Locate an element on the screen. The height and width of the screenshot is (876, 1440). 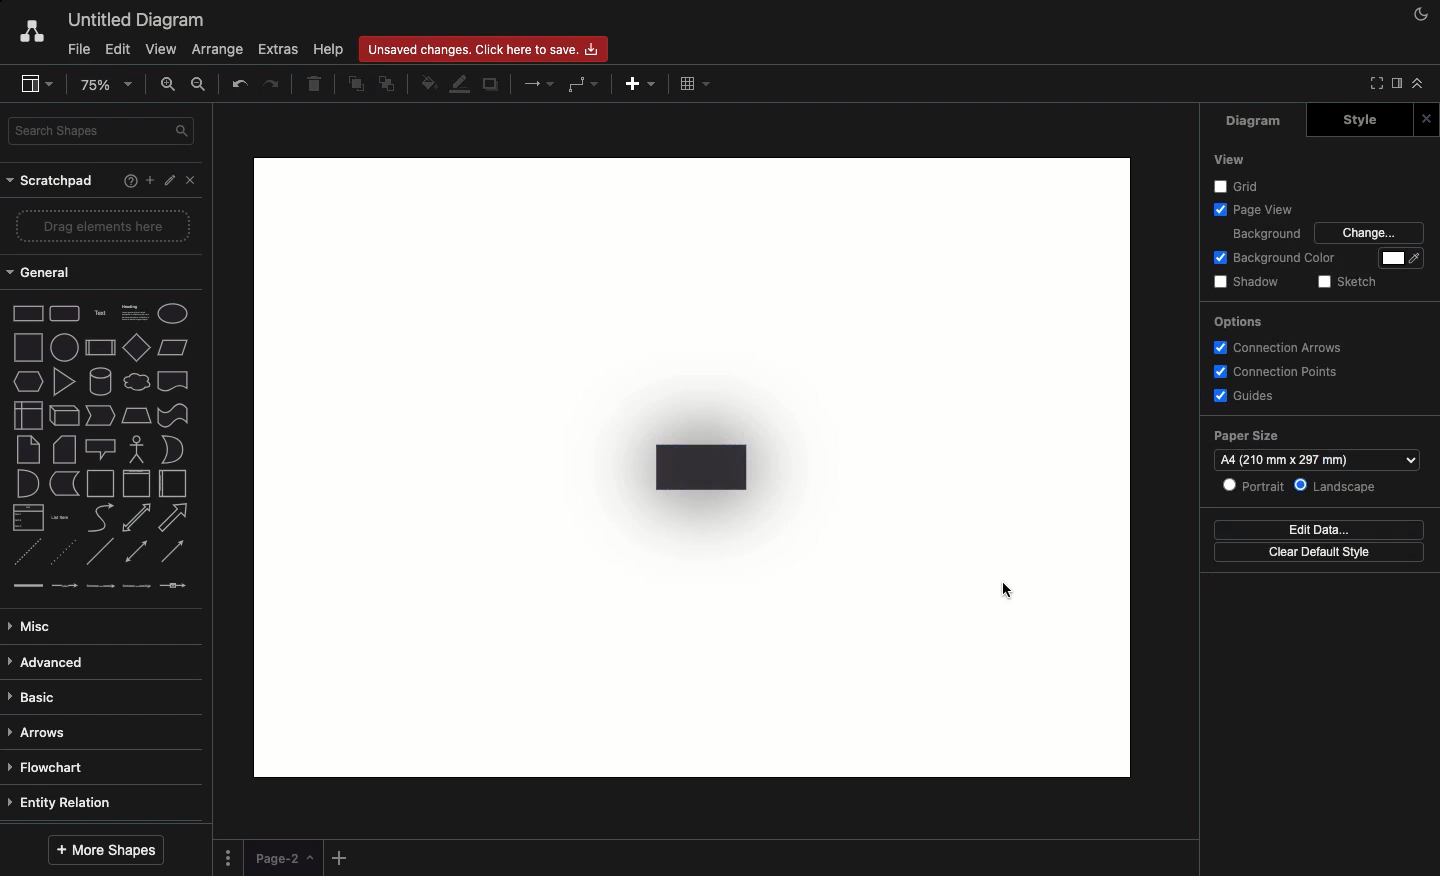
or is located at coordinates (177, 449).